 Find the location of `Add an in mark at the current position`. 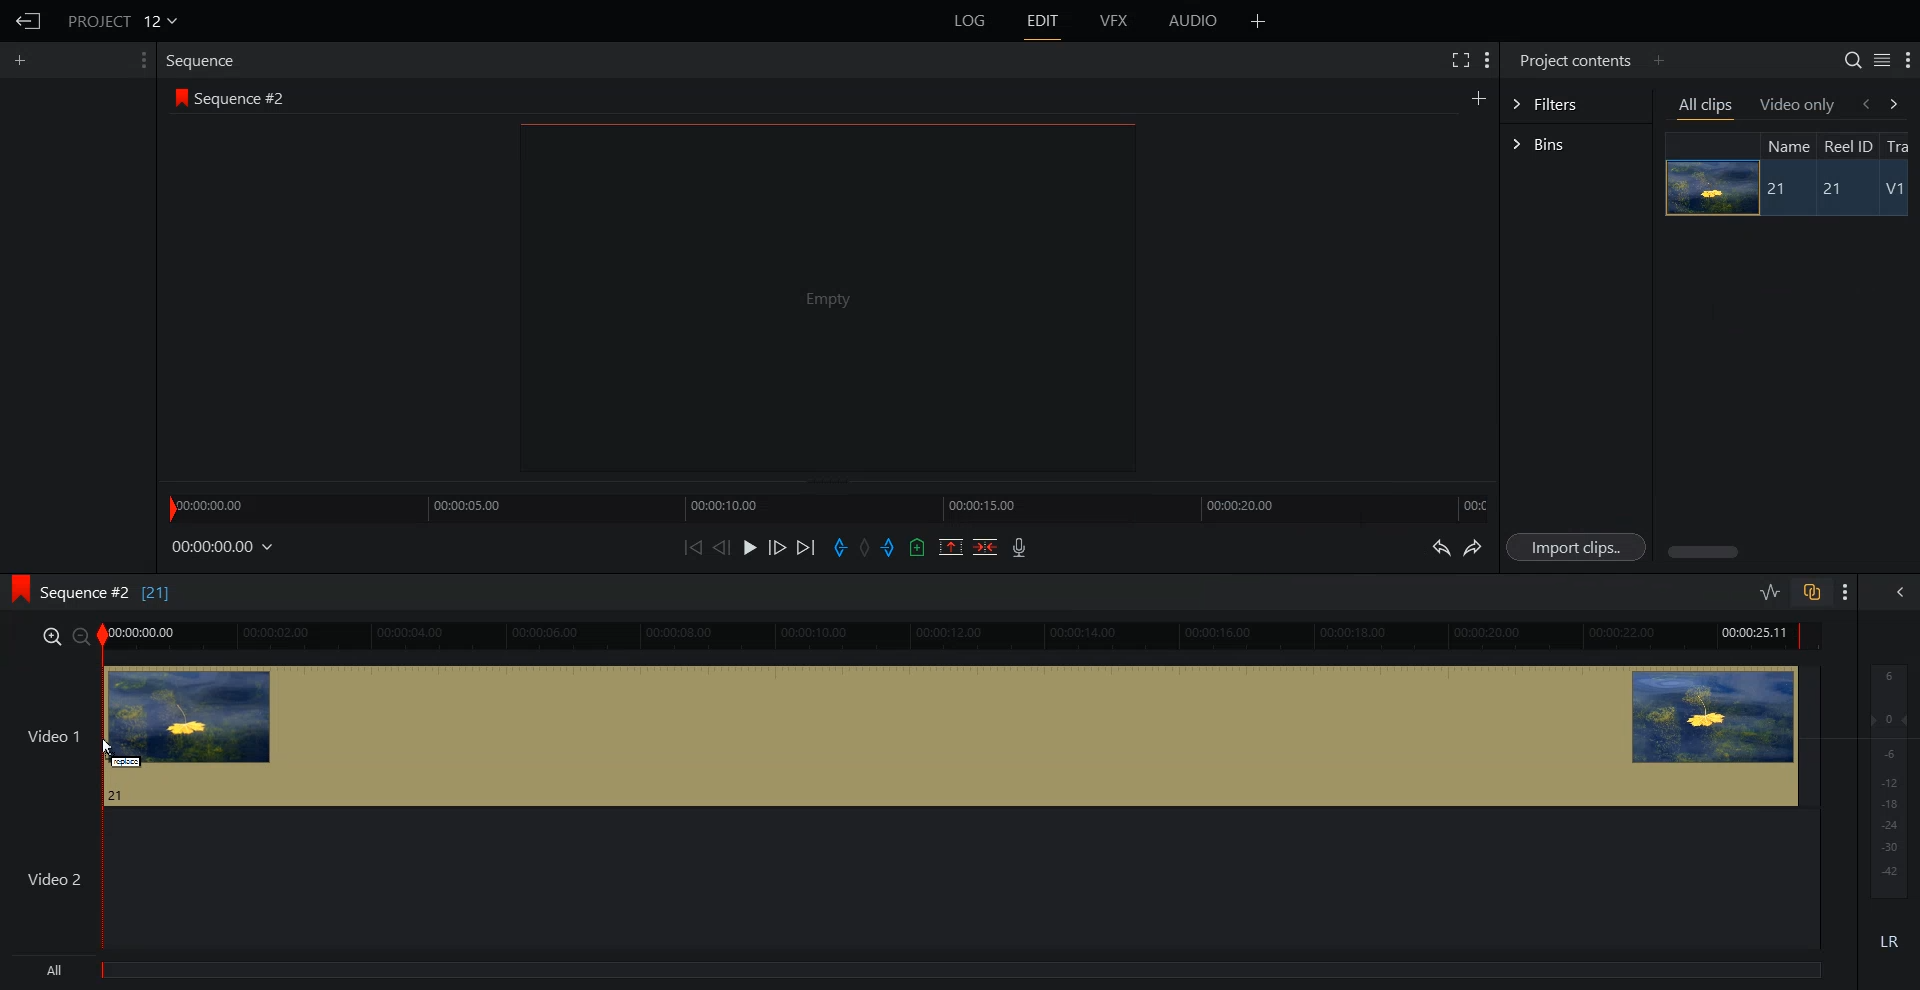

Add an in mark at the current position is located at coordinates (840, 547).